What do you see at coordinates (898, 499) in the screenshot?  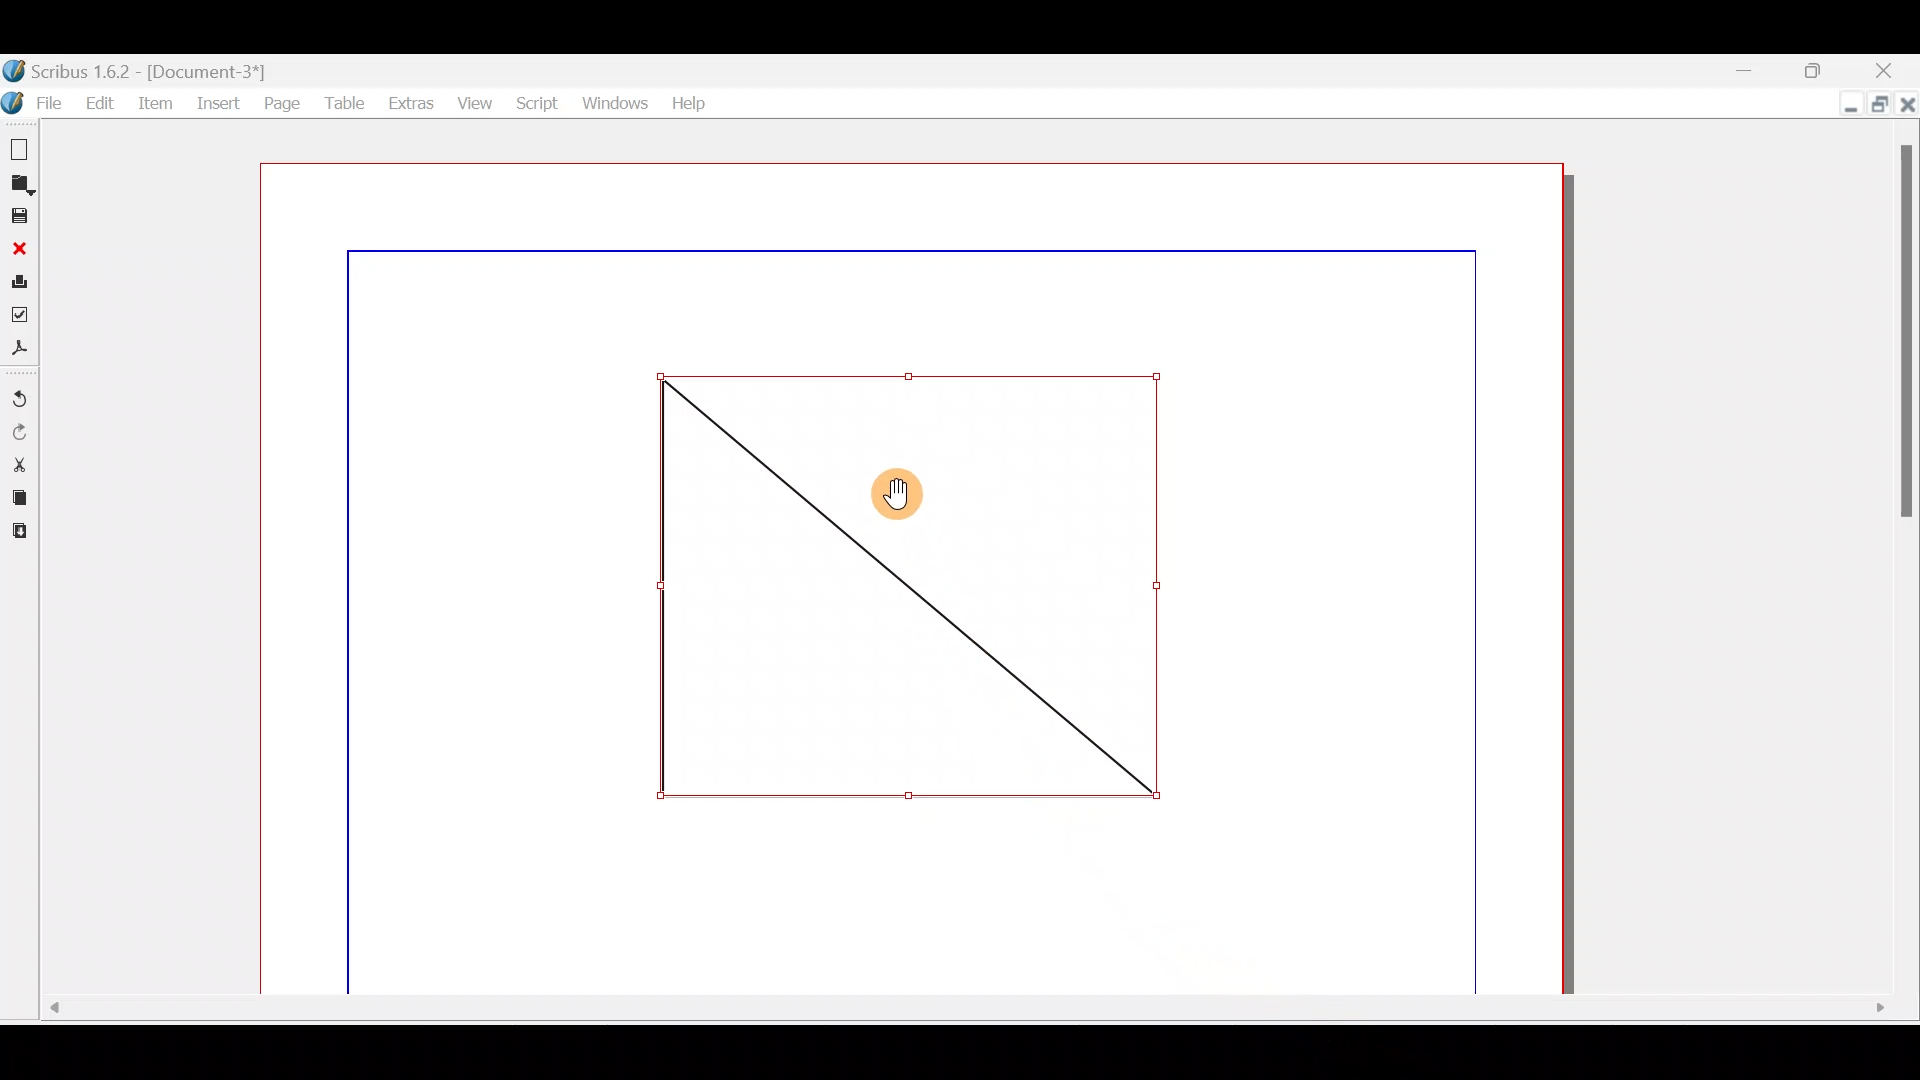 I see `cursor` at bounding box center [898, 499].